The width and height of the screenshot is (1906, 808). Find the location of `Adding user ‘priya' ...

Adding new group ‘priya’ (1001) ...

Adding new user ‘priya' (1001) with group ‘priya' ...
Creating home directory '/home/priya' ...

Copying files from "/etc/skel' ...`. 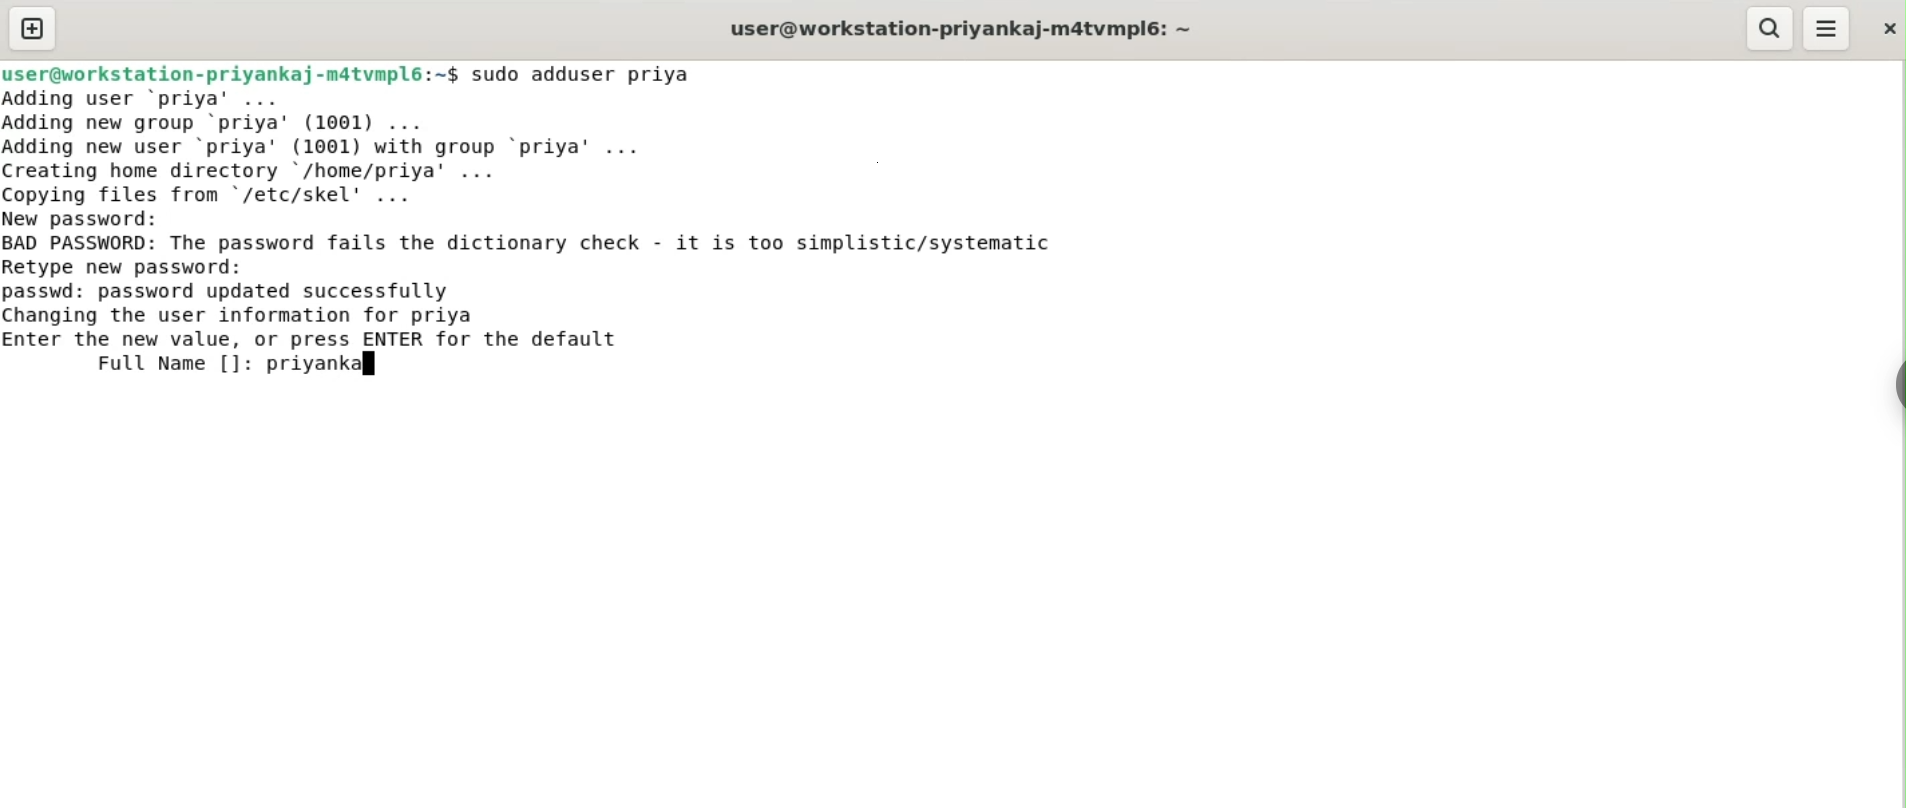

Adding user ‘priya' ...

Adding new group ‘priya’ (1001) ...

Adding new user ‘priya' (1001) with group ‘priya' ...
Creating home directory '/home/priya' ...

Copying files from "/etc/skel' ... is located at coordinates (333, 147).